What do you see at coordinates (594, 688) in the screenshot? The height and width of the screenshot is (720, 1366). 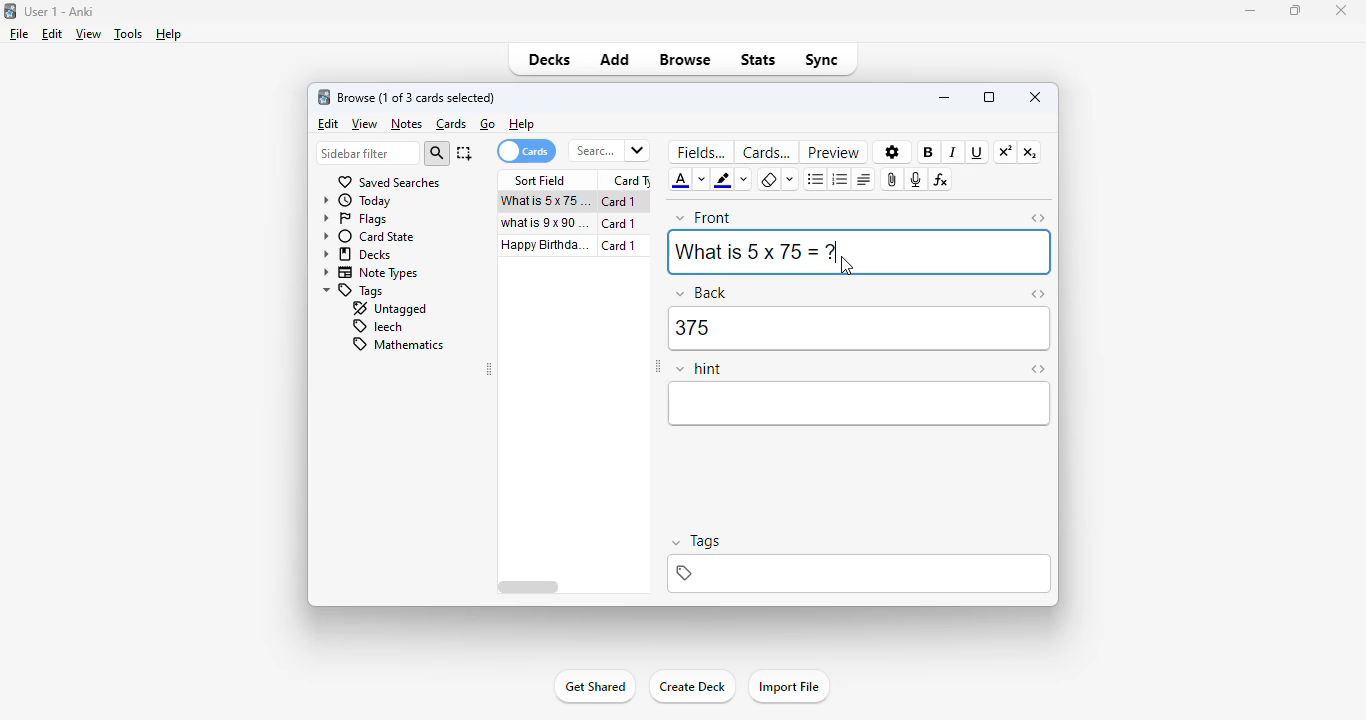 I see `get shared` at bounding box center [594, 688].